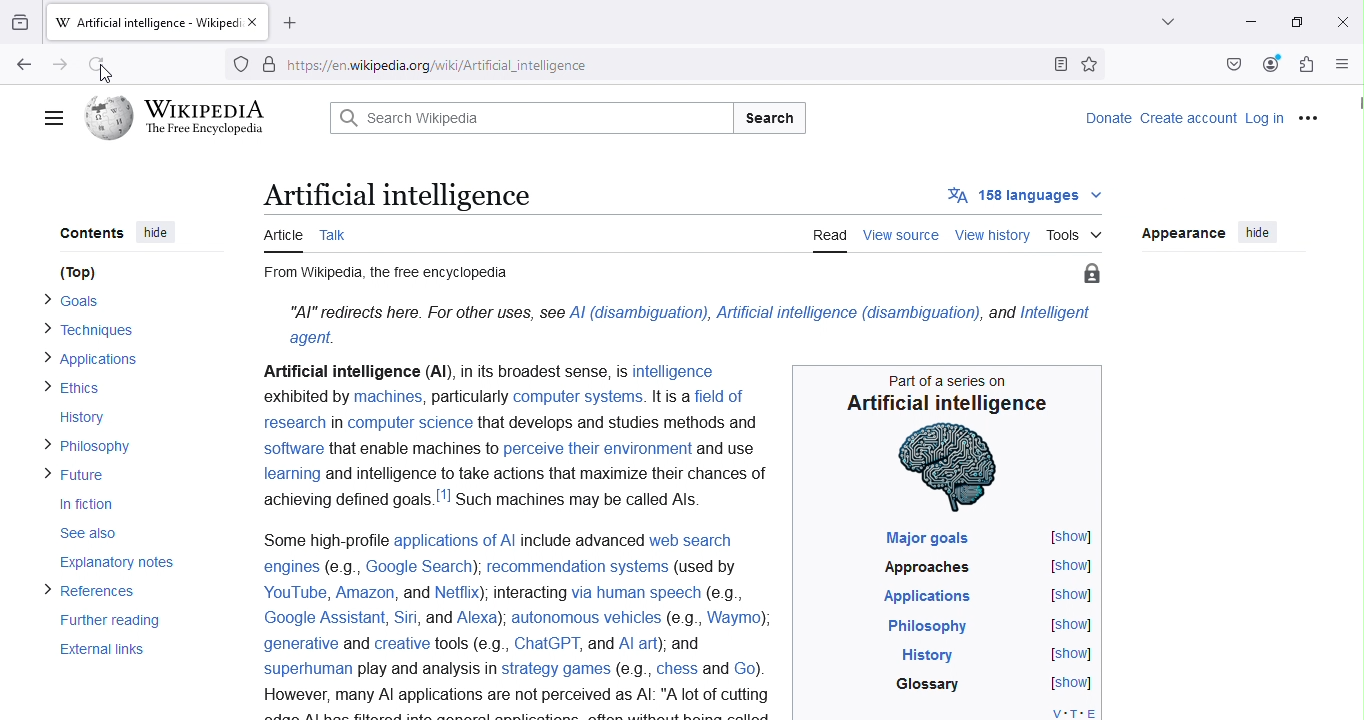  I want to click on Trackers, so click(240, 66).